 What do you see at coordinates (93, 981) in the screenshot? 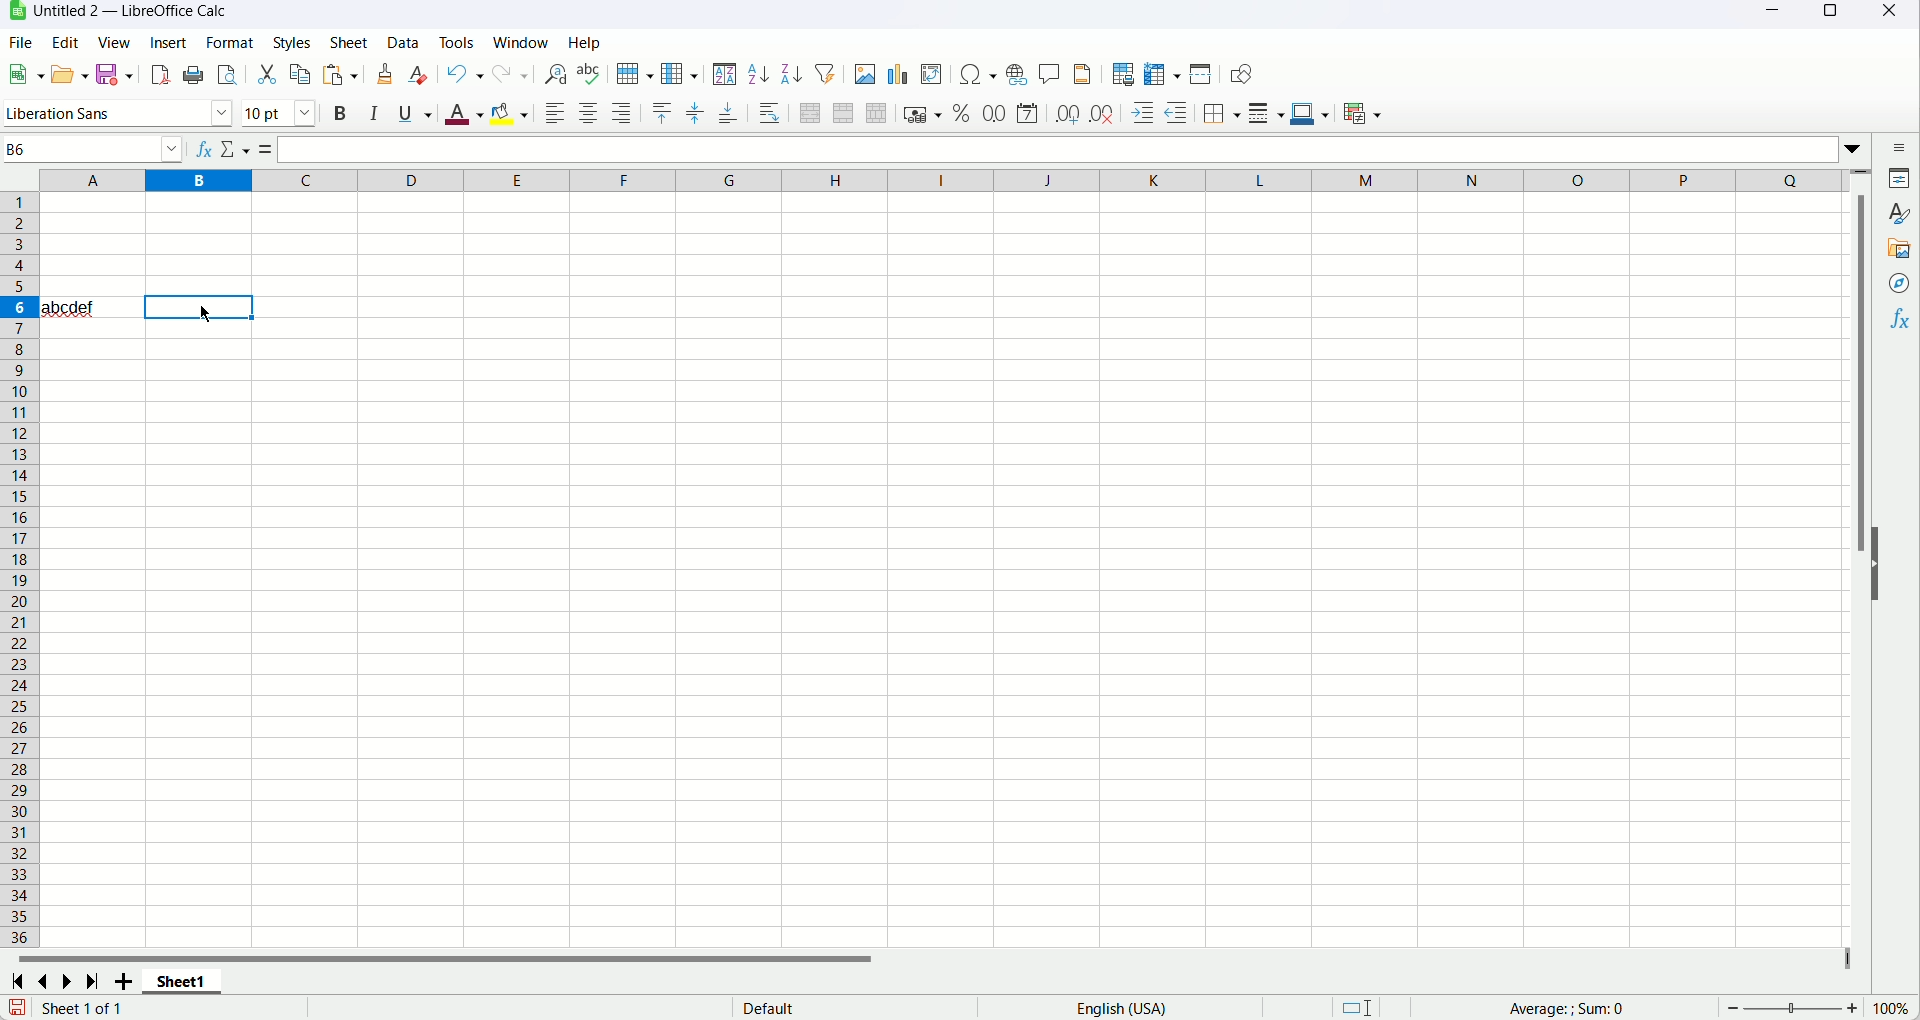
I see `scroll to last sheet` at bounding box center [93, 981].